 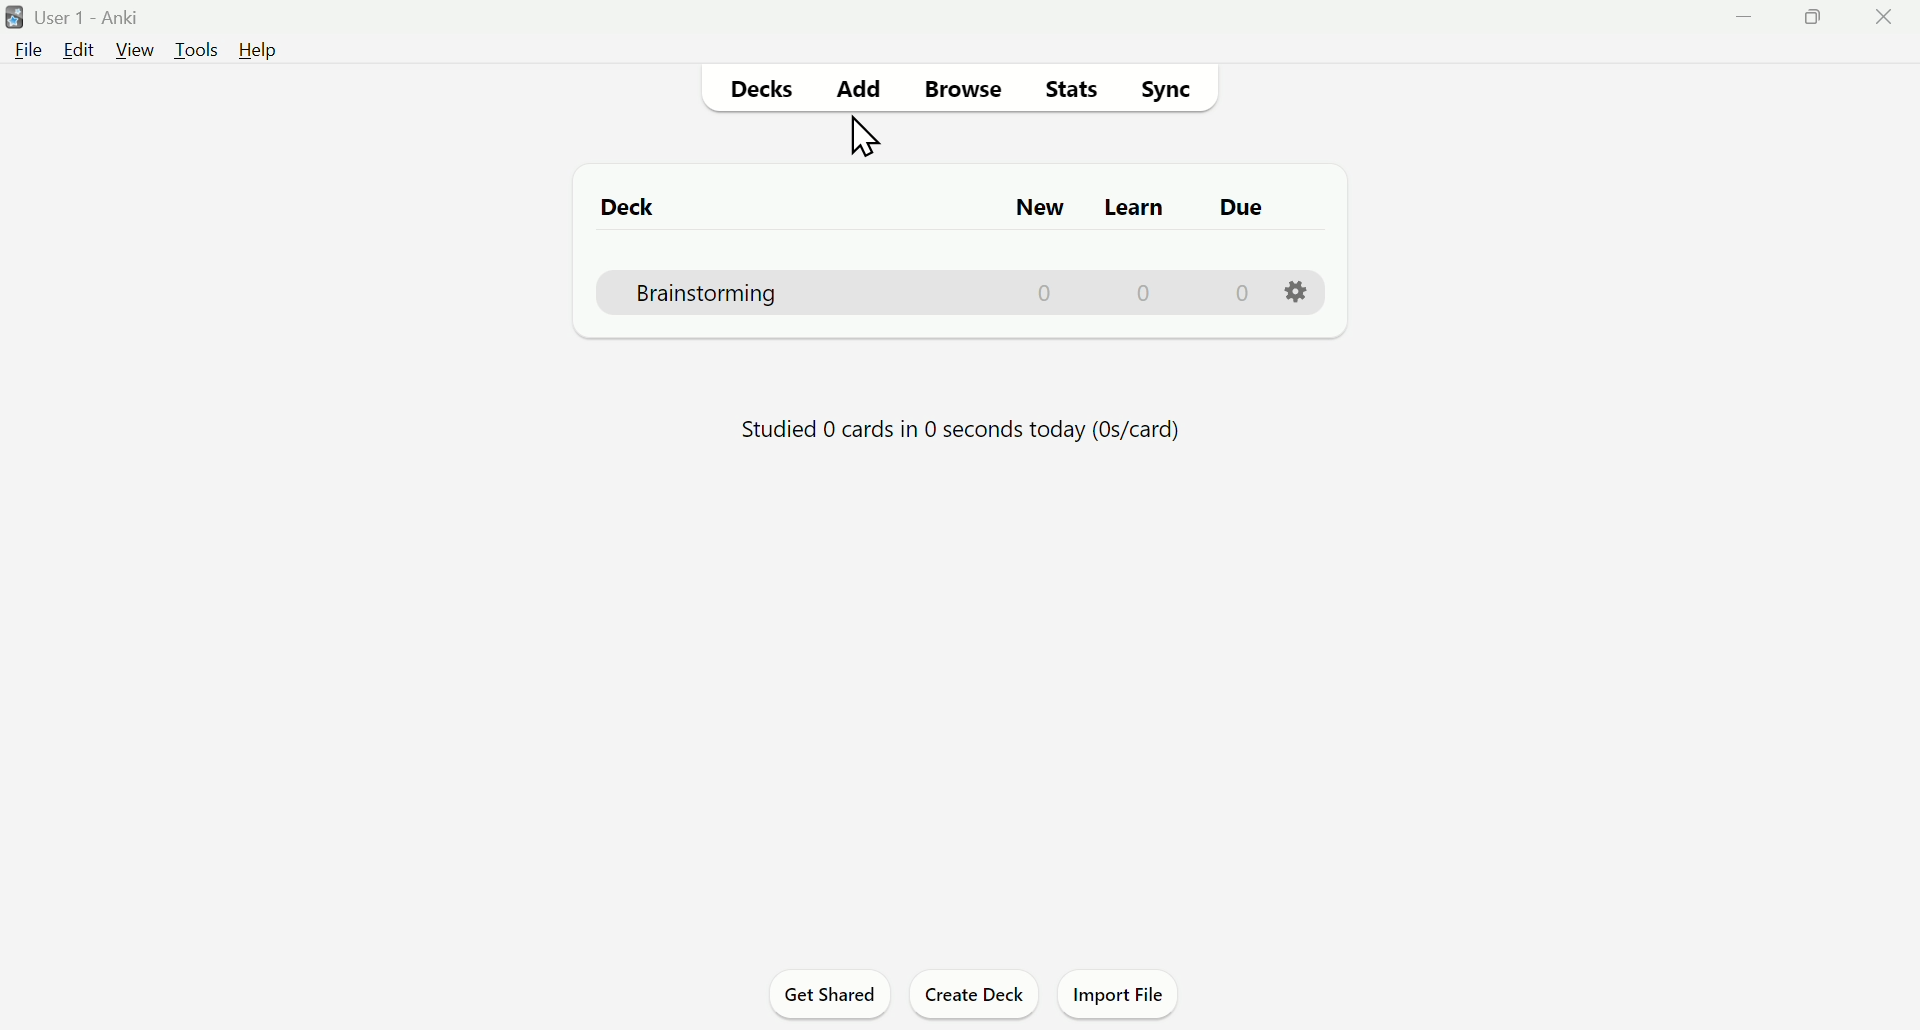 What do you see at coordinates (935, 432) in the screenshot?
I see `details of study` at bounding box center [935, 432].